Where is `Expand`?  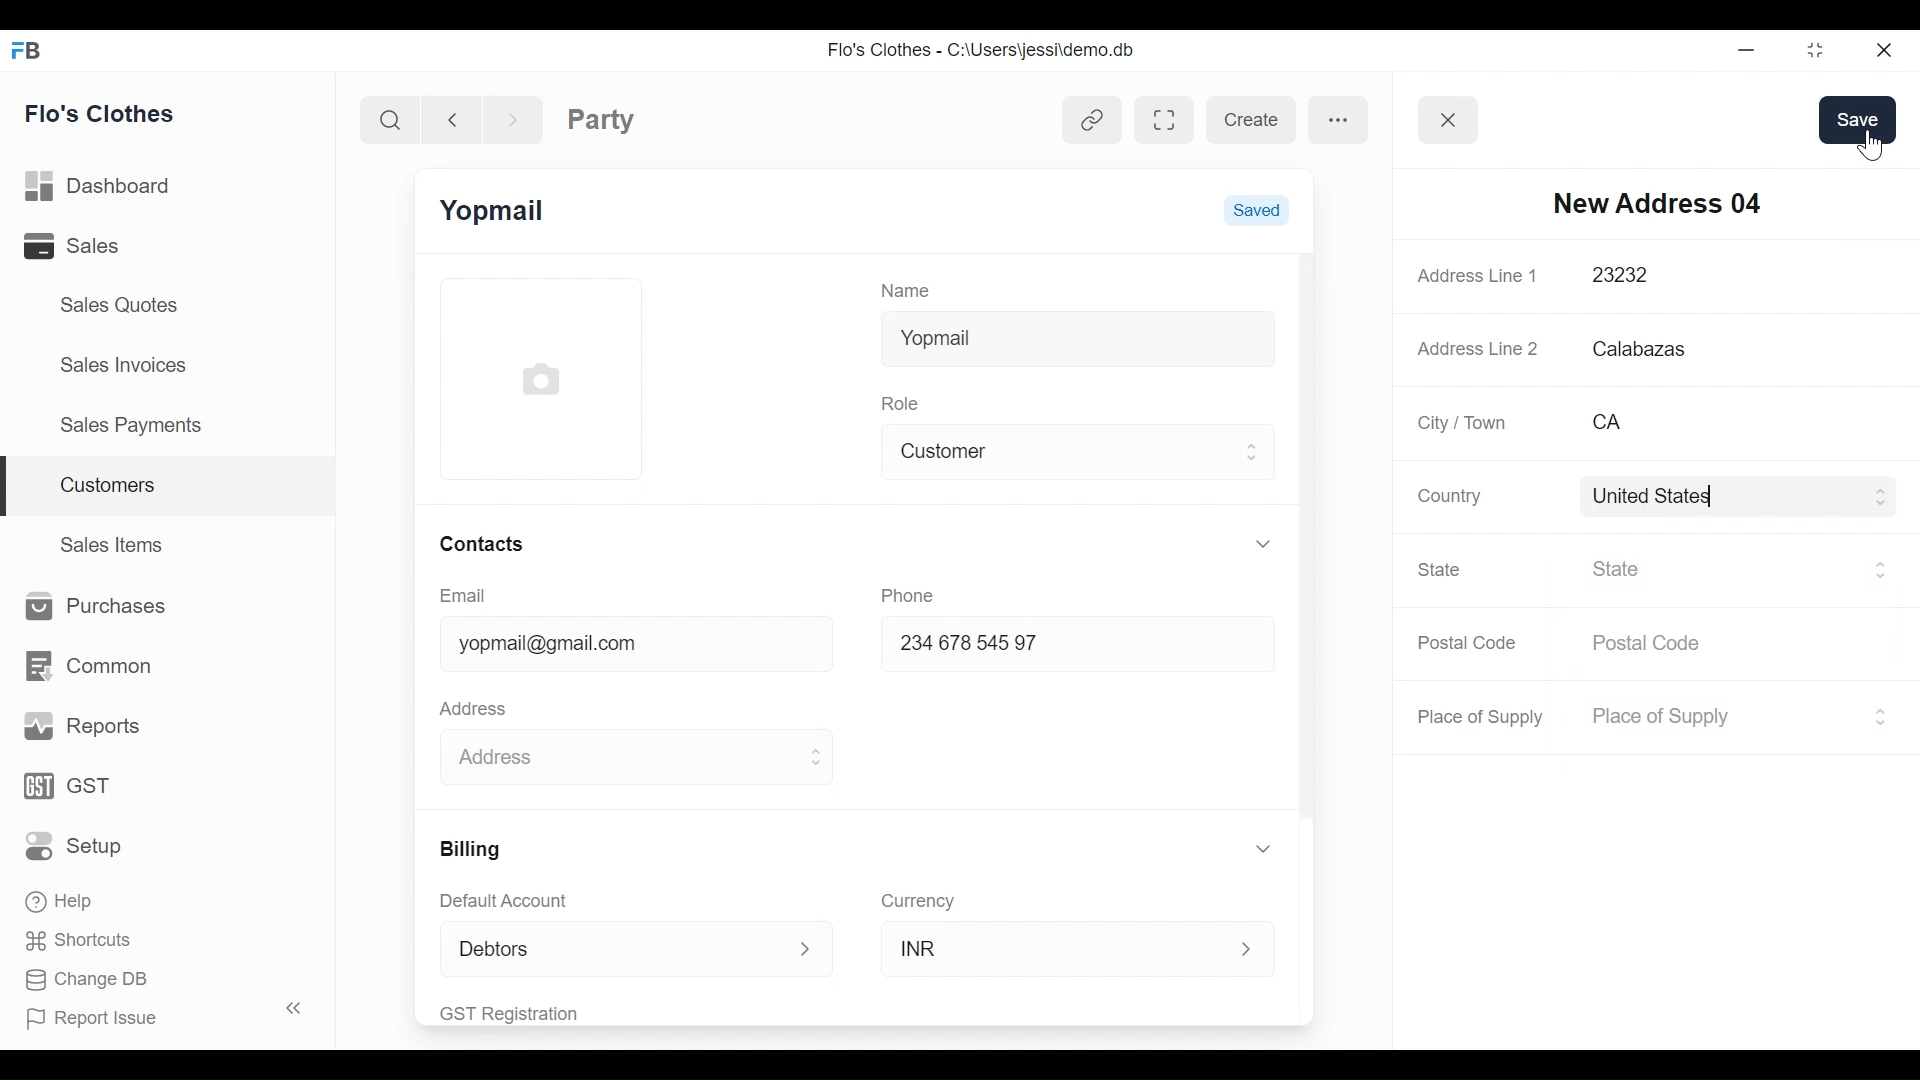
Expand is located at coordinates (814, 758).